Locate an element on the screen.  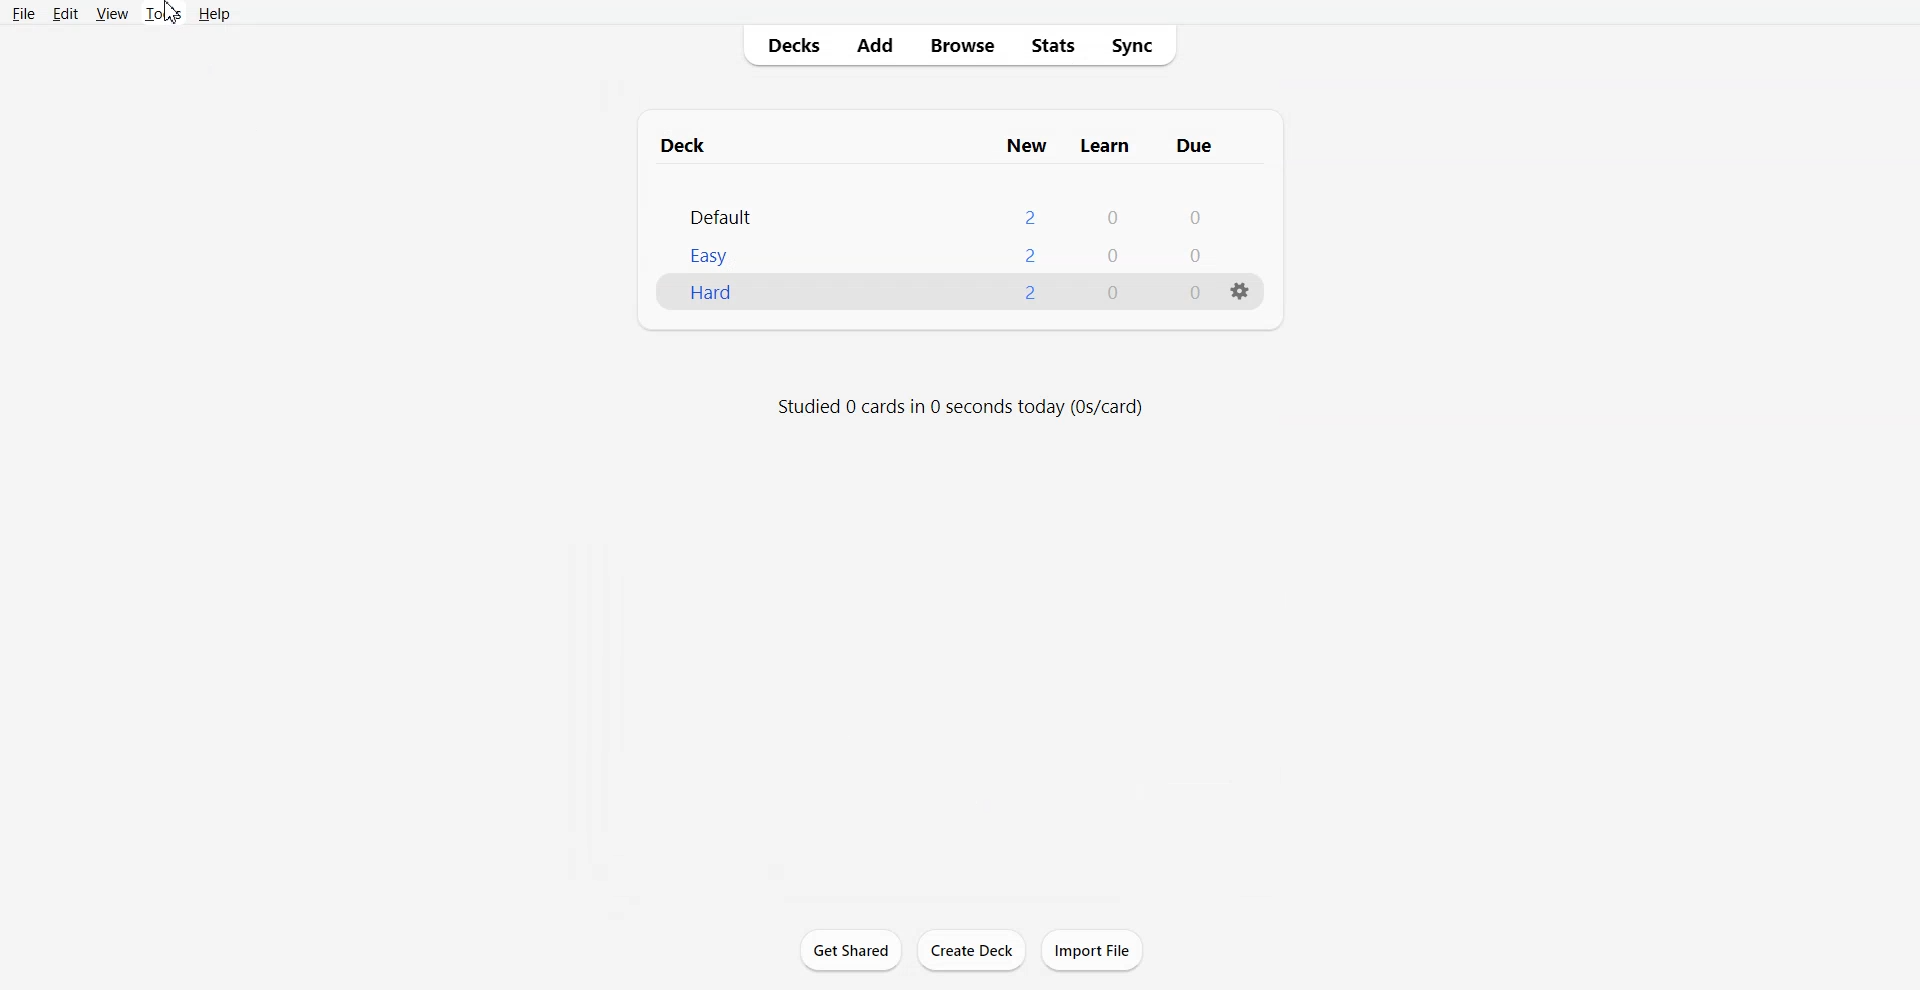
get shared is located at coordinates (837, 945).